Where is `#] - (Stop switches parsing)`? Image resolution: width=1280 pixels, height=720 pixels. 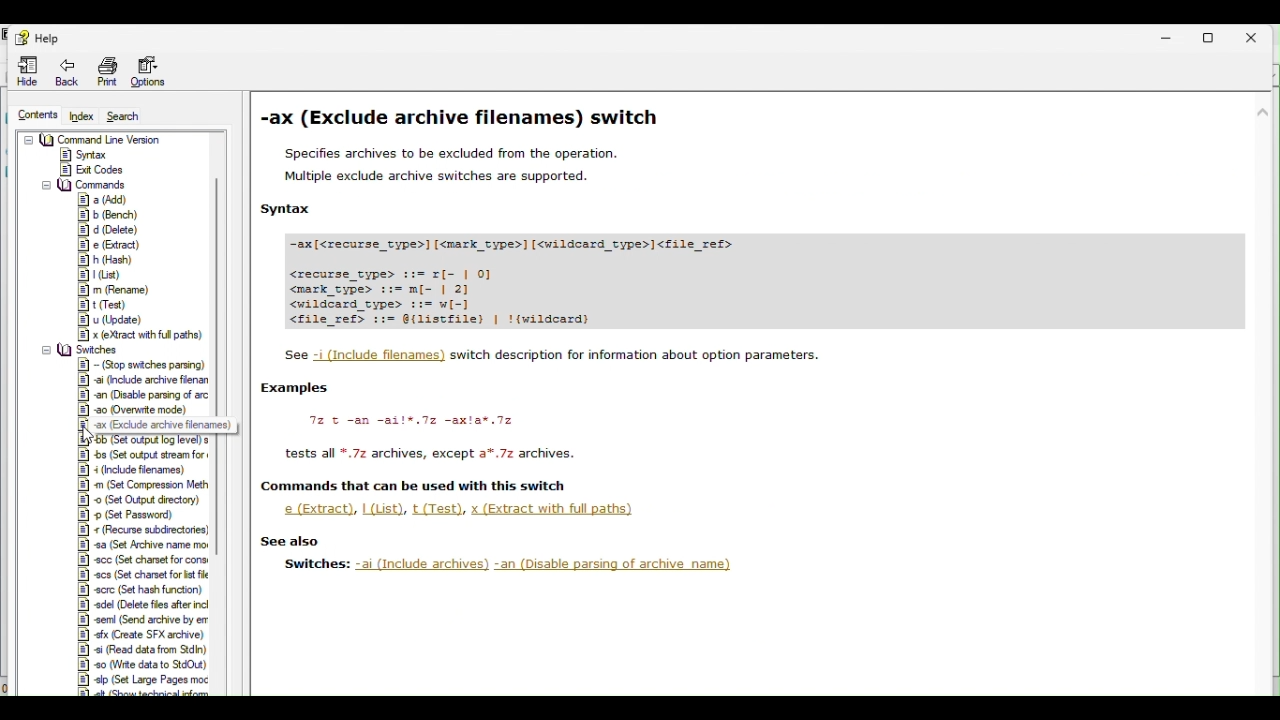
#] - (Stop switches parsing) is located at coordinates (143, 364).